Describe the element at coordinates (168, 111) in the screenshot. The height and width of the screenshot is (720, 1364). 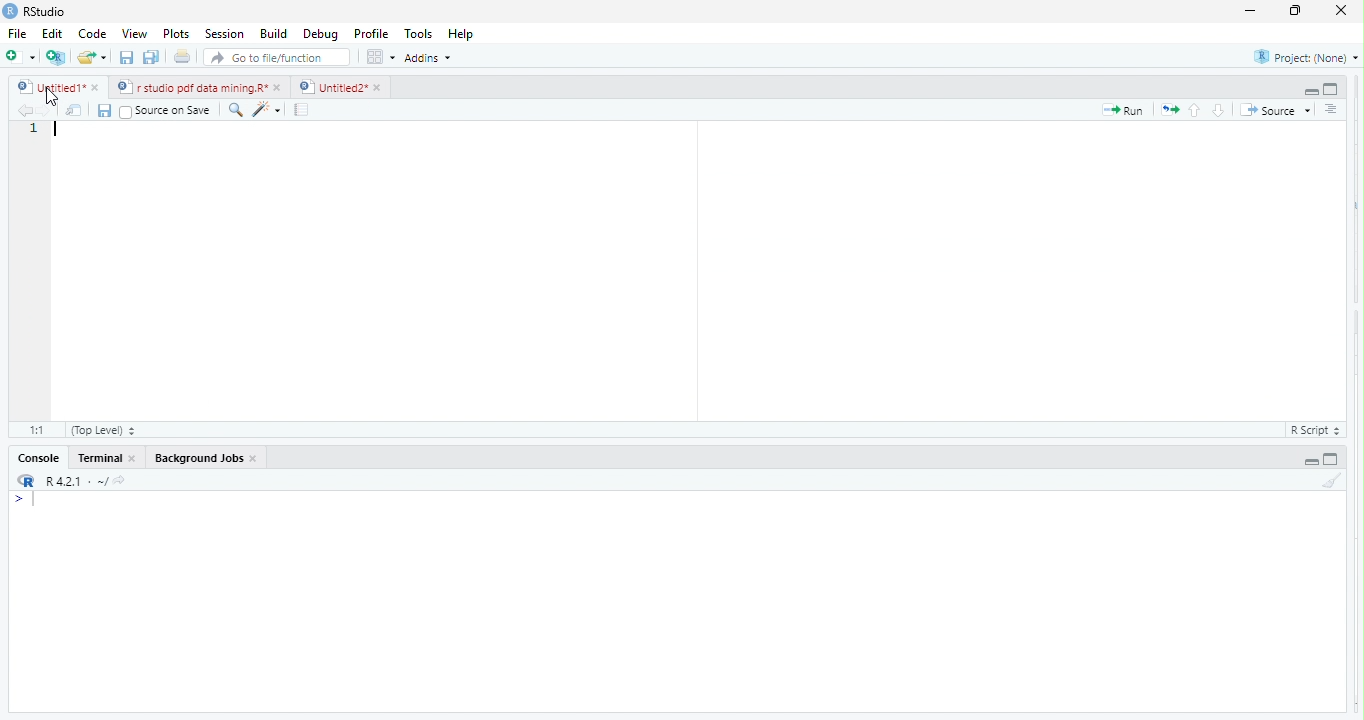
I see `Source on Save` at that location.